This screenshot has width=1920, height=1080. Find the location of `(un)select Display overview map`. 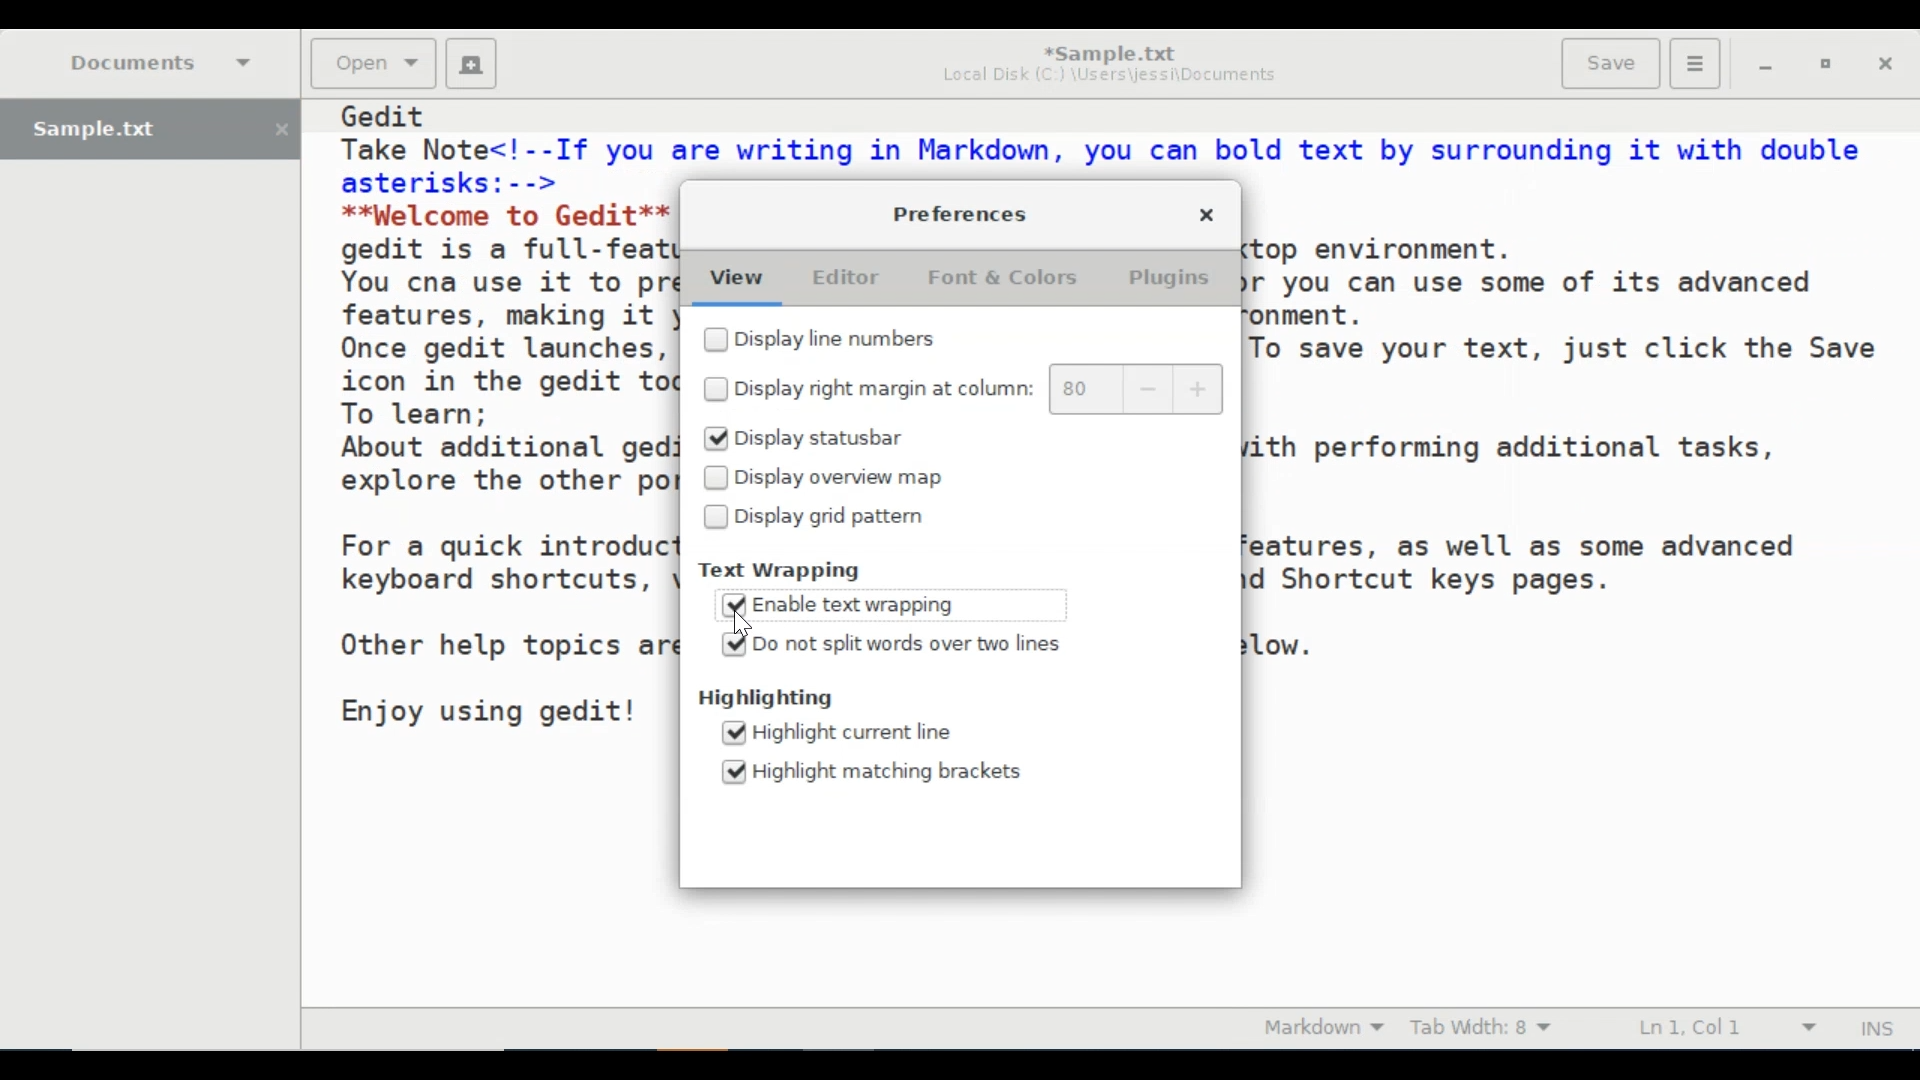

(un)select Display overview map is located at coordinates (826, 479).